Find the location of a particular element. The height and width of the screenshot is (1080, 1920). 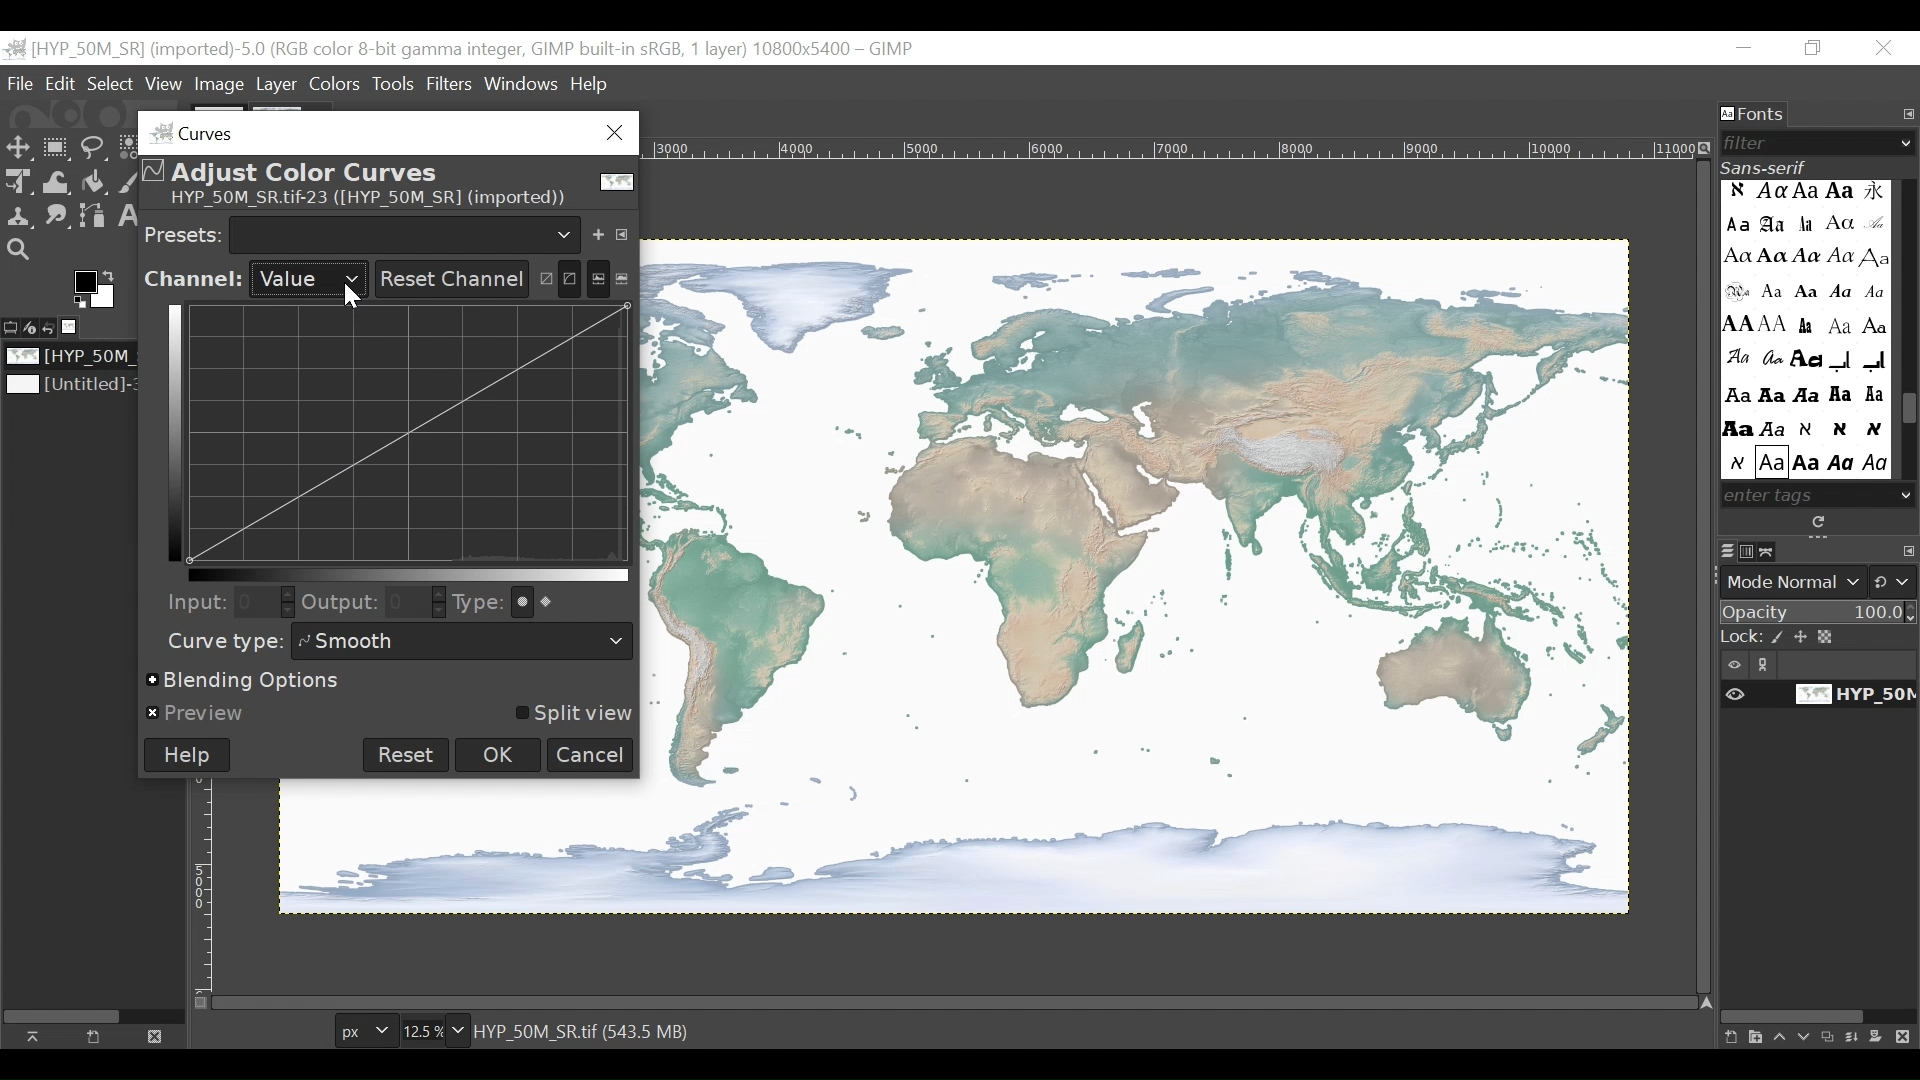

Item visibility is located at coordinates (1819, 665).